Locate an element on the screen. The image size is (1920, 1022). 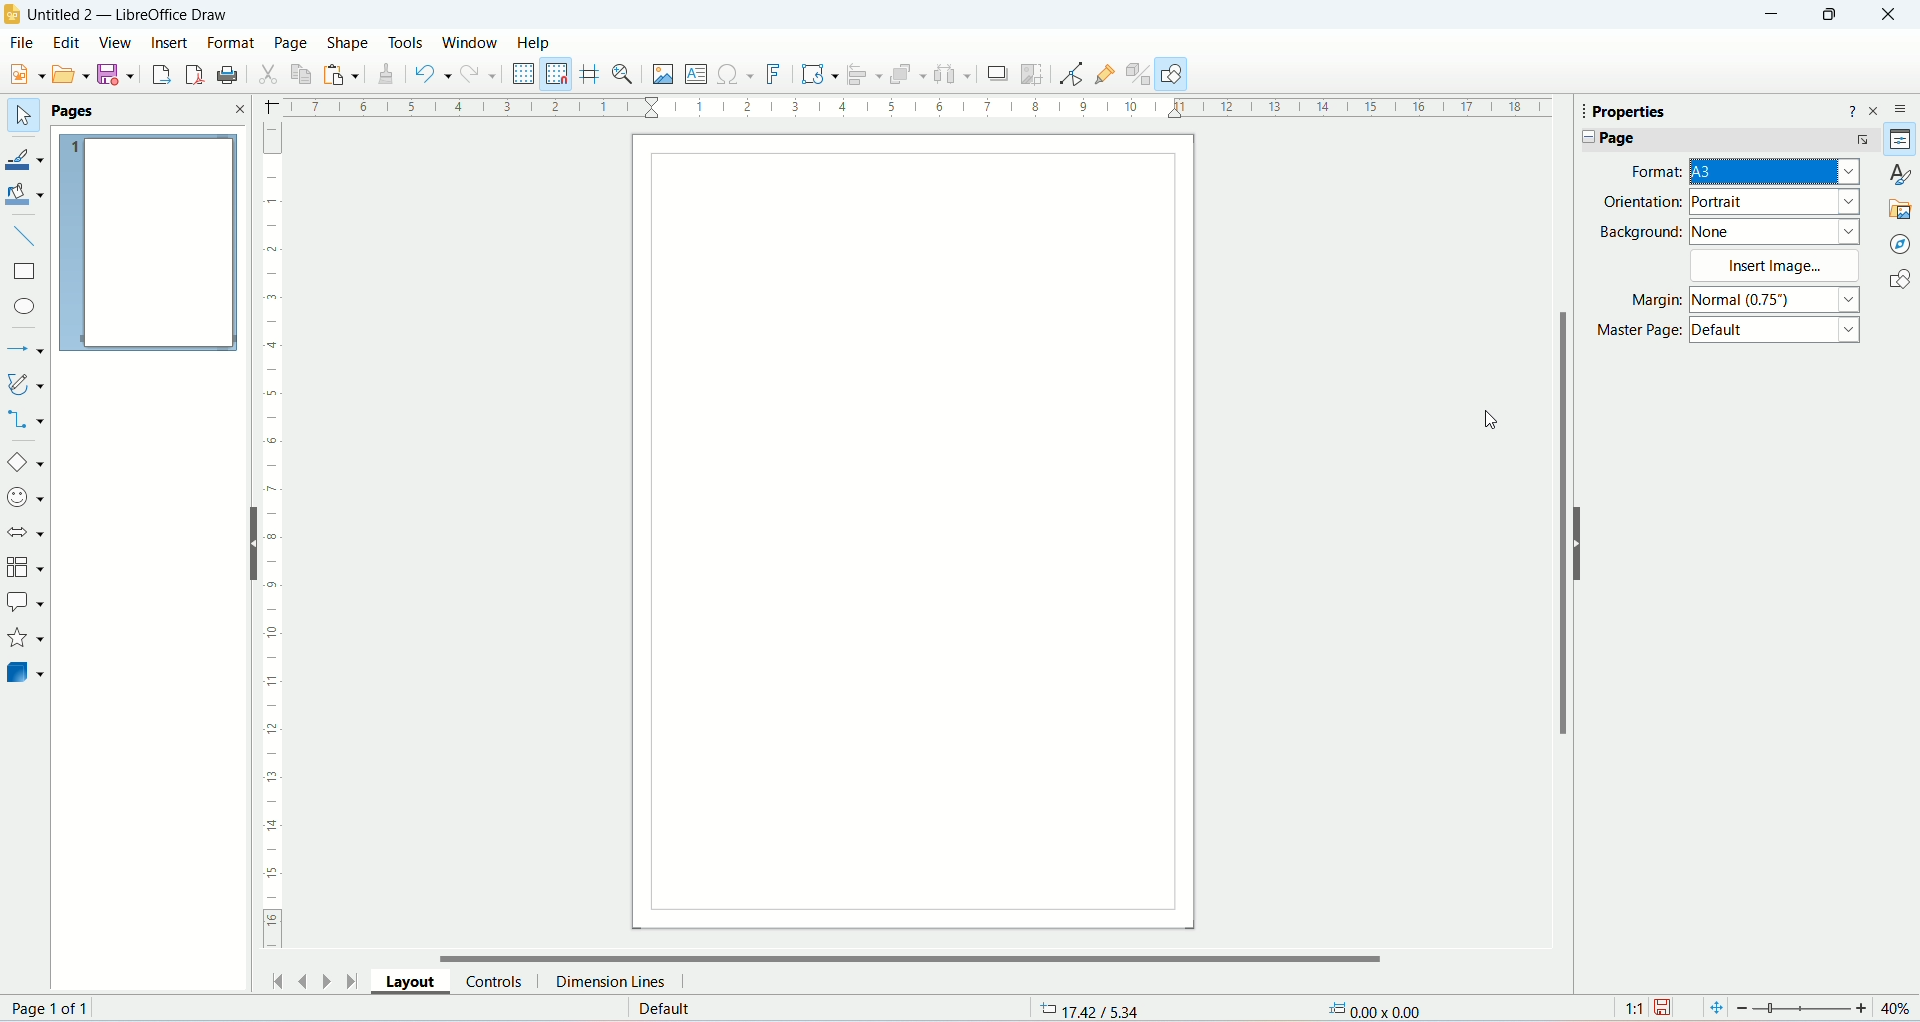
page is located at coordinates (1721, 141).